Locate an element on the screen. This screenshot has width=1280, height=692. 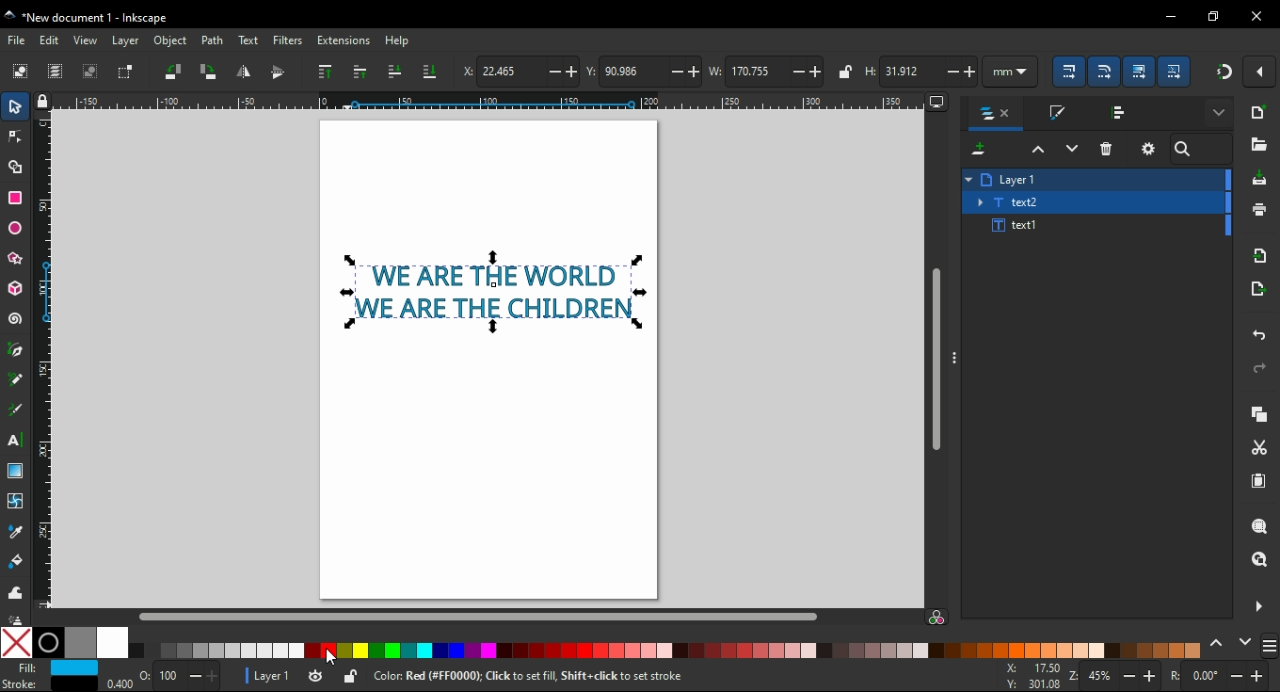
3D block tool is located at coordinates (14, 287).